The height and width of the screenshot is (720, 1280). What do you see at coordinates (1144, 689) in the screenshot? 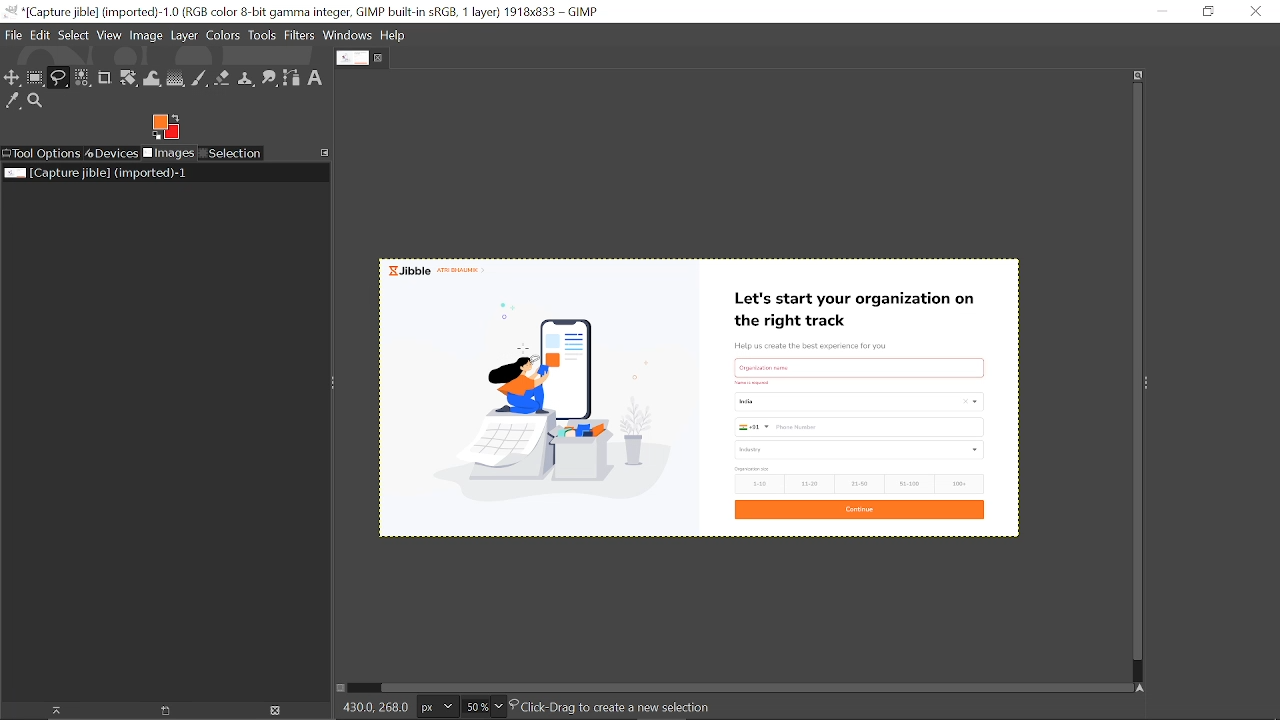
I see `Navigate this window` at bounding box center [1144, 689].